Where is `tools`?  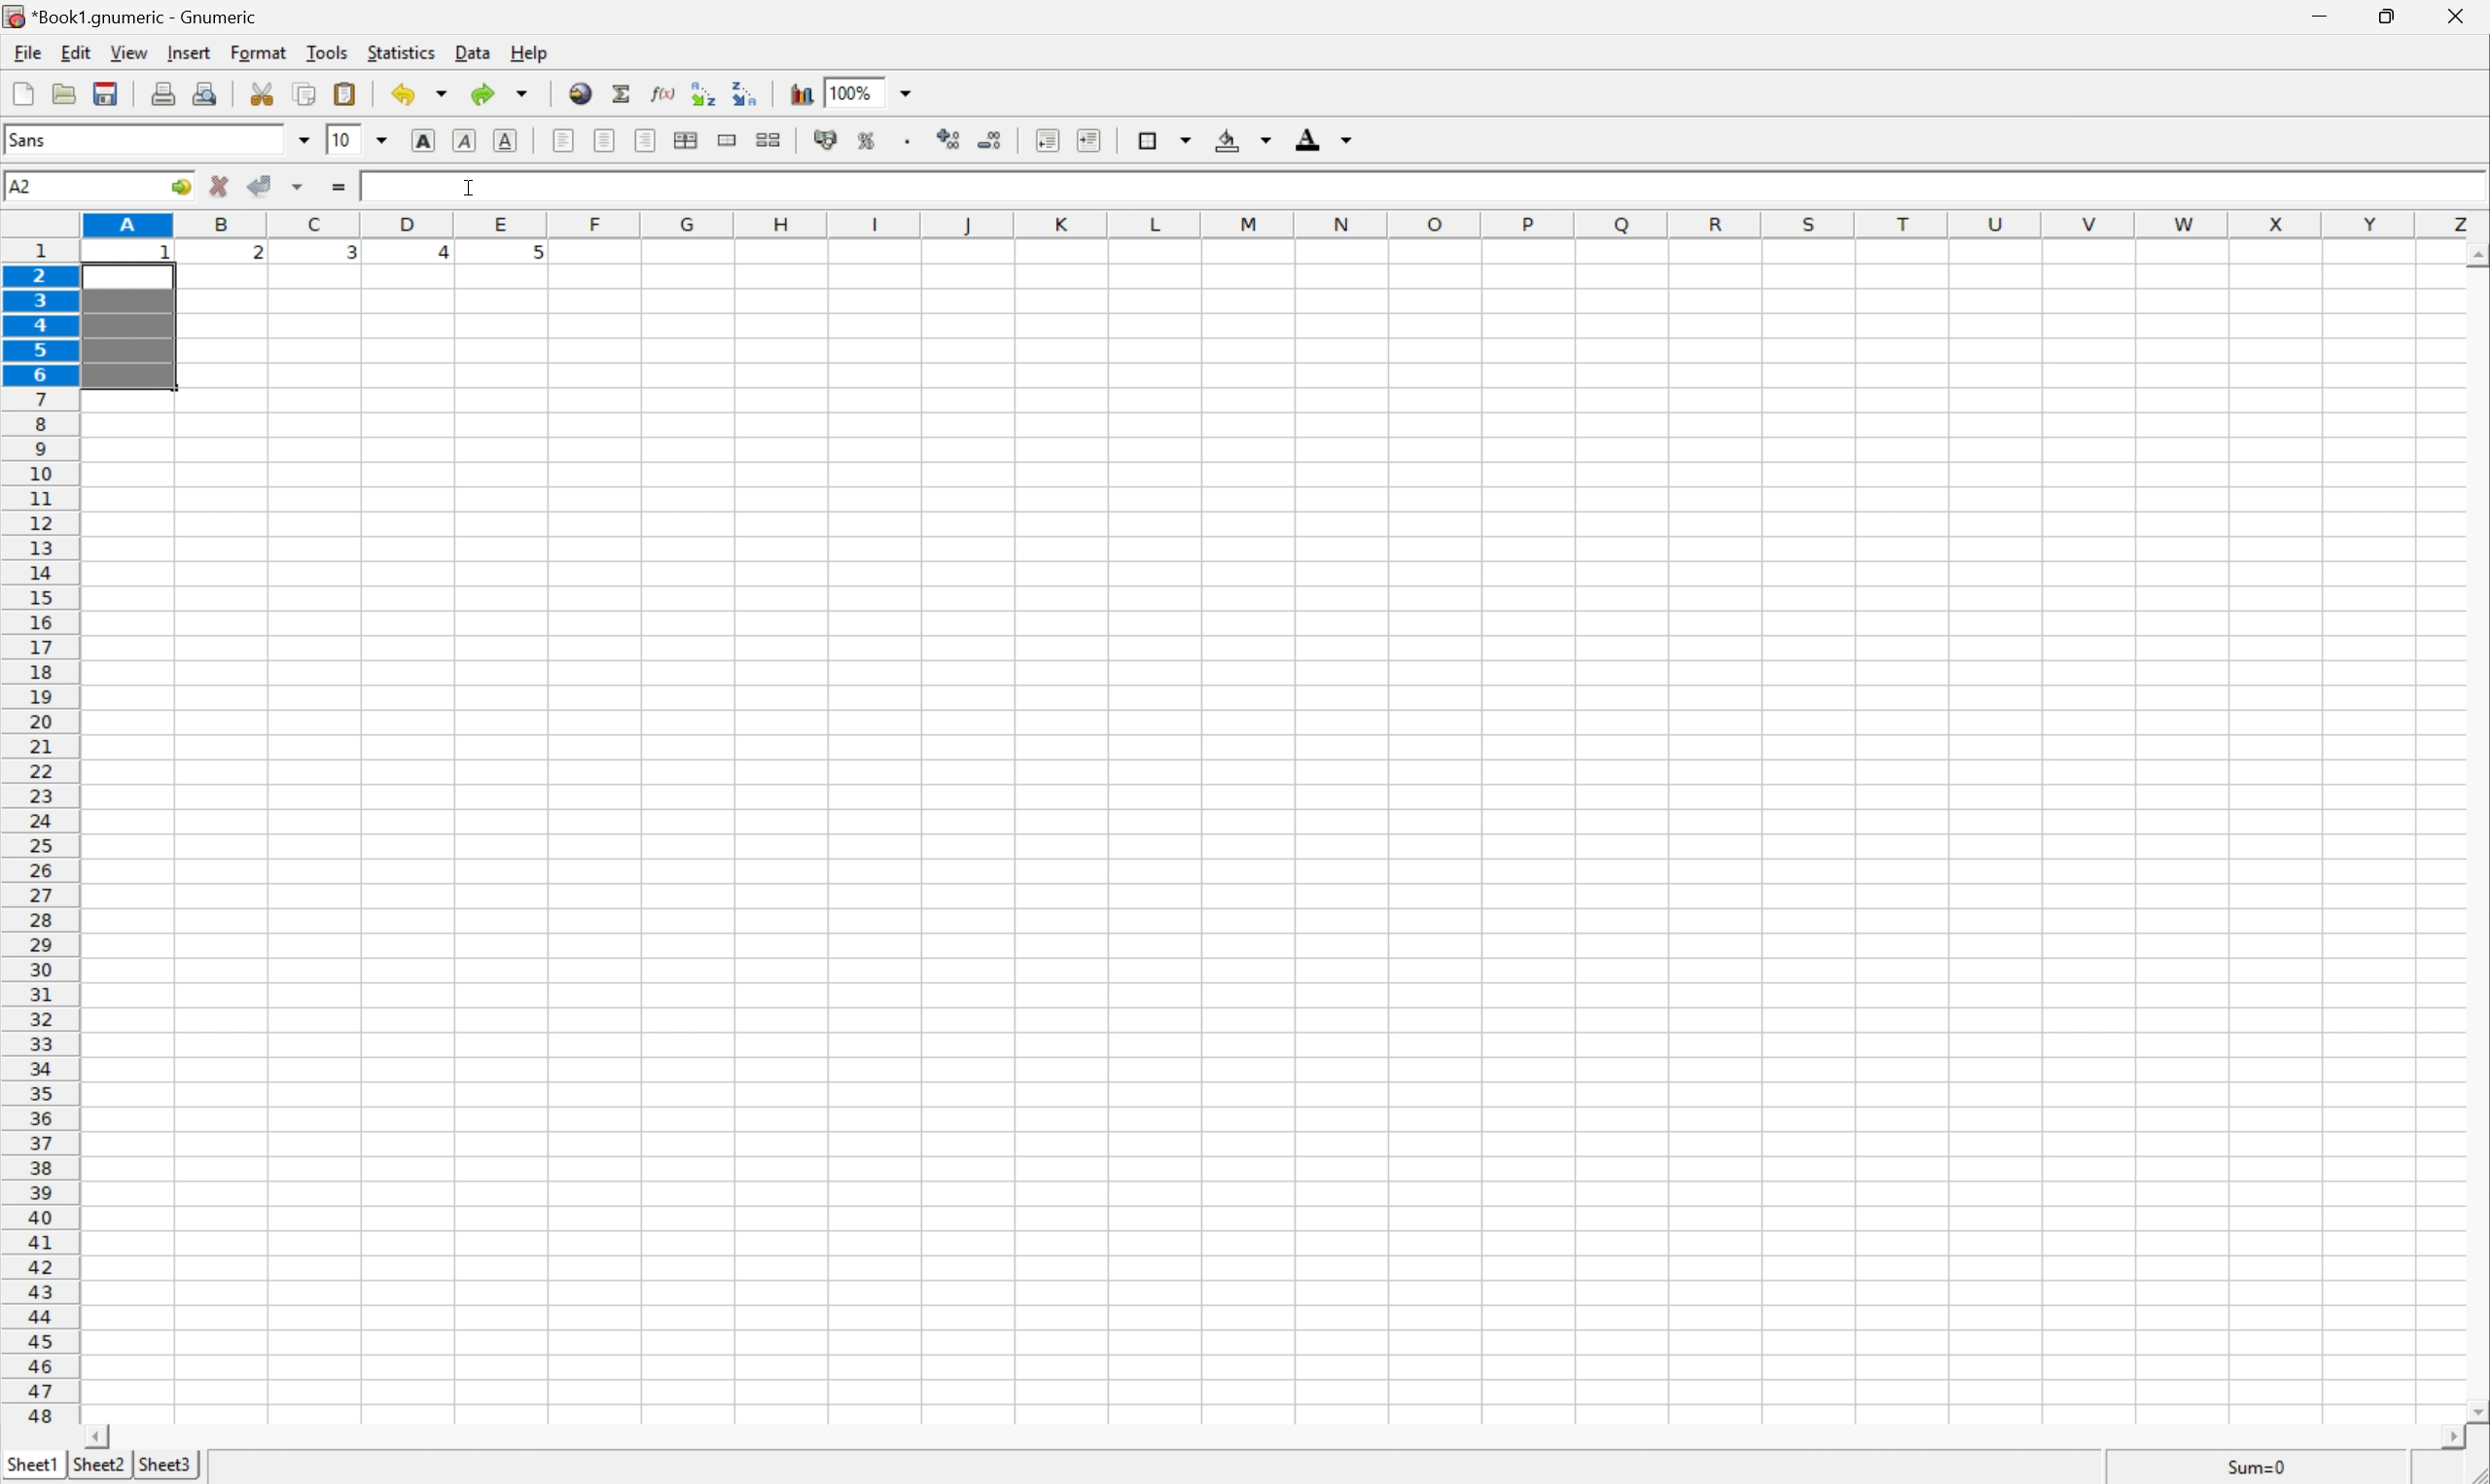 tools is located at coordinates (328, 53).